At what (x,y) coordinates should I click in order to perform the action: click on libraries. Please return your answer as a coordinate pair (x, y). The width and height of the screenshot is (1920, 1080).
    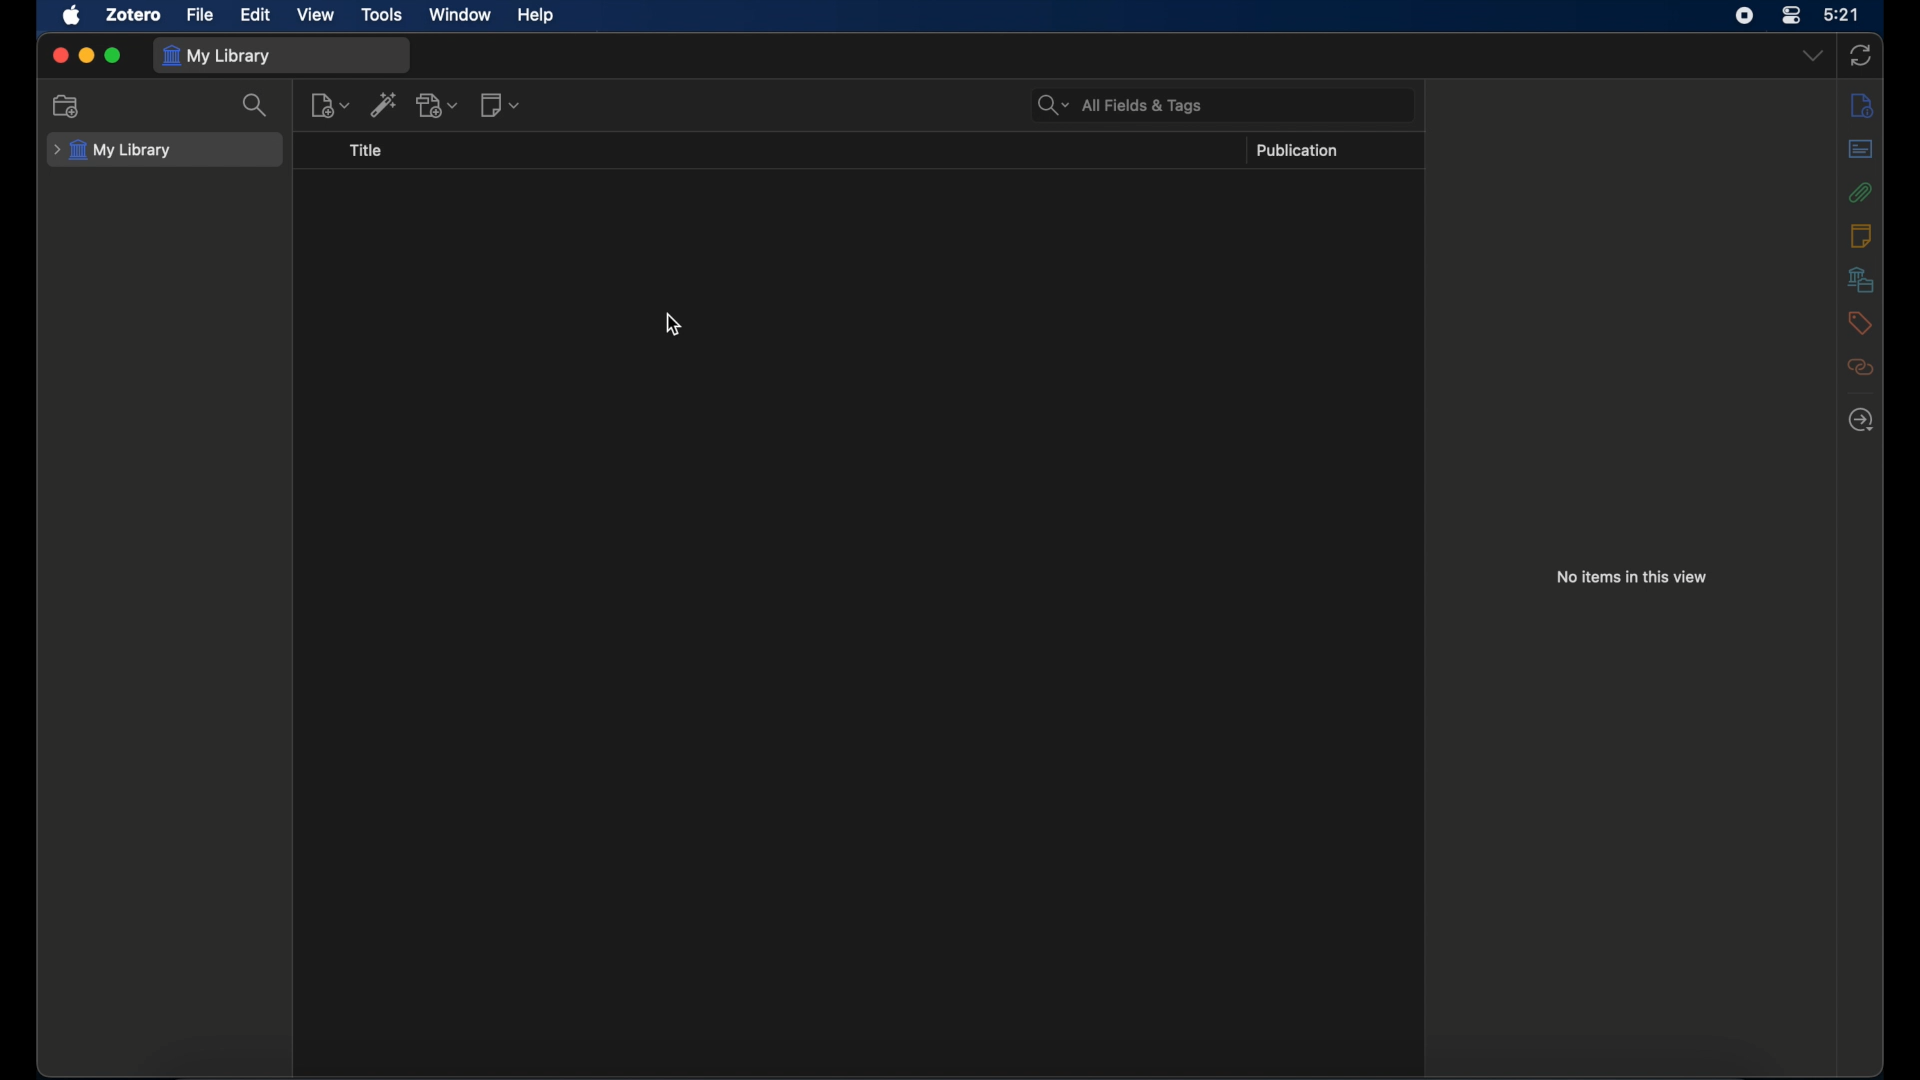
    Looking at the image, I should click on (1861, 279).